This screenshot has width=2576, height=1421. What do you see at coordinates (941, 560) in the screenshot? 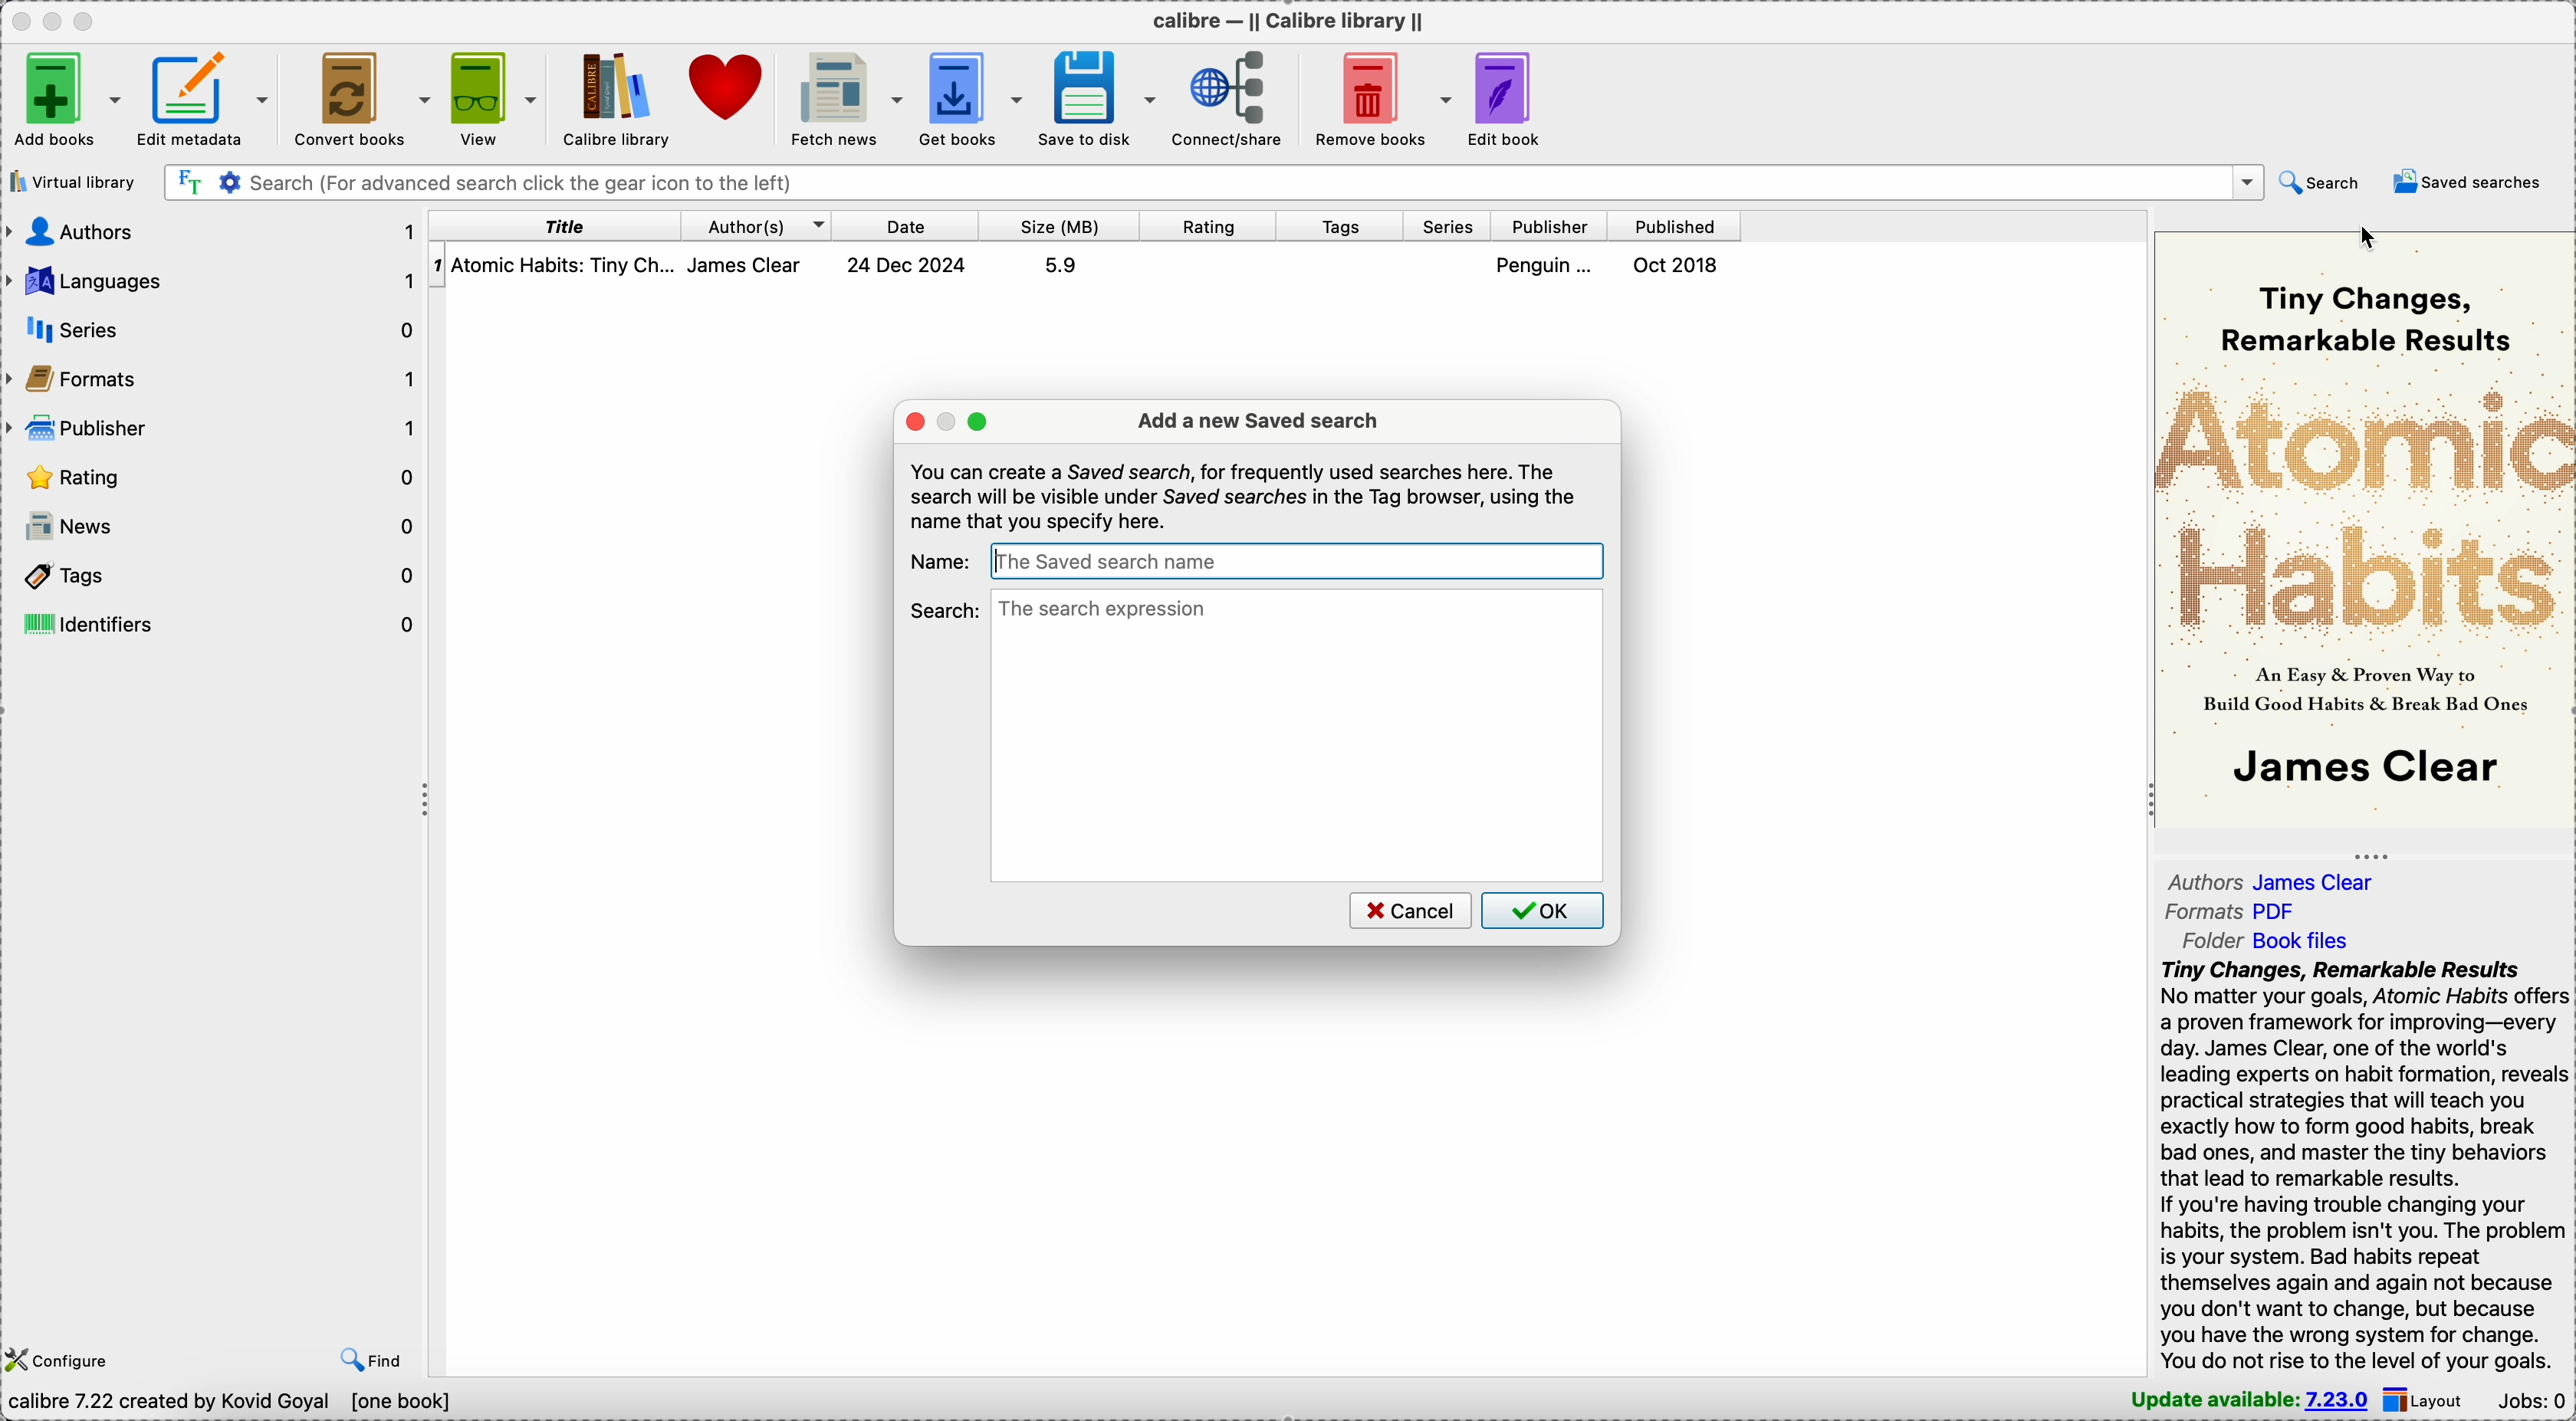
I see `name:` at bounding box center [941, 560].